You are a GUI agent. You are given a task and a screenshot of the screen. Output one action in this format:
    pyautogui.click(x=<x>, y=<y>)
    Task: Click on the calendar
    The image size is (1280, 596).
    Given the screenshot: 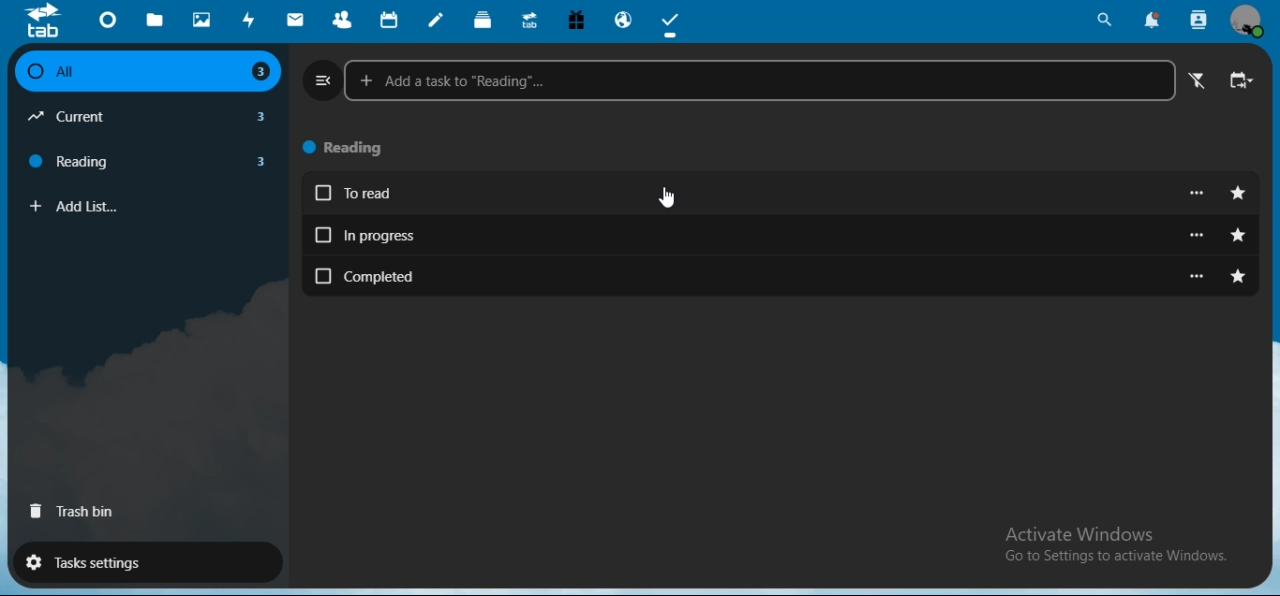 What is the action you would take?
    pyautogui.click(x=390, y=19)
    